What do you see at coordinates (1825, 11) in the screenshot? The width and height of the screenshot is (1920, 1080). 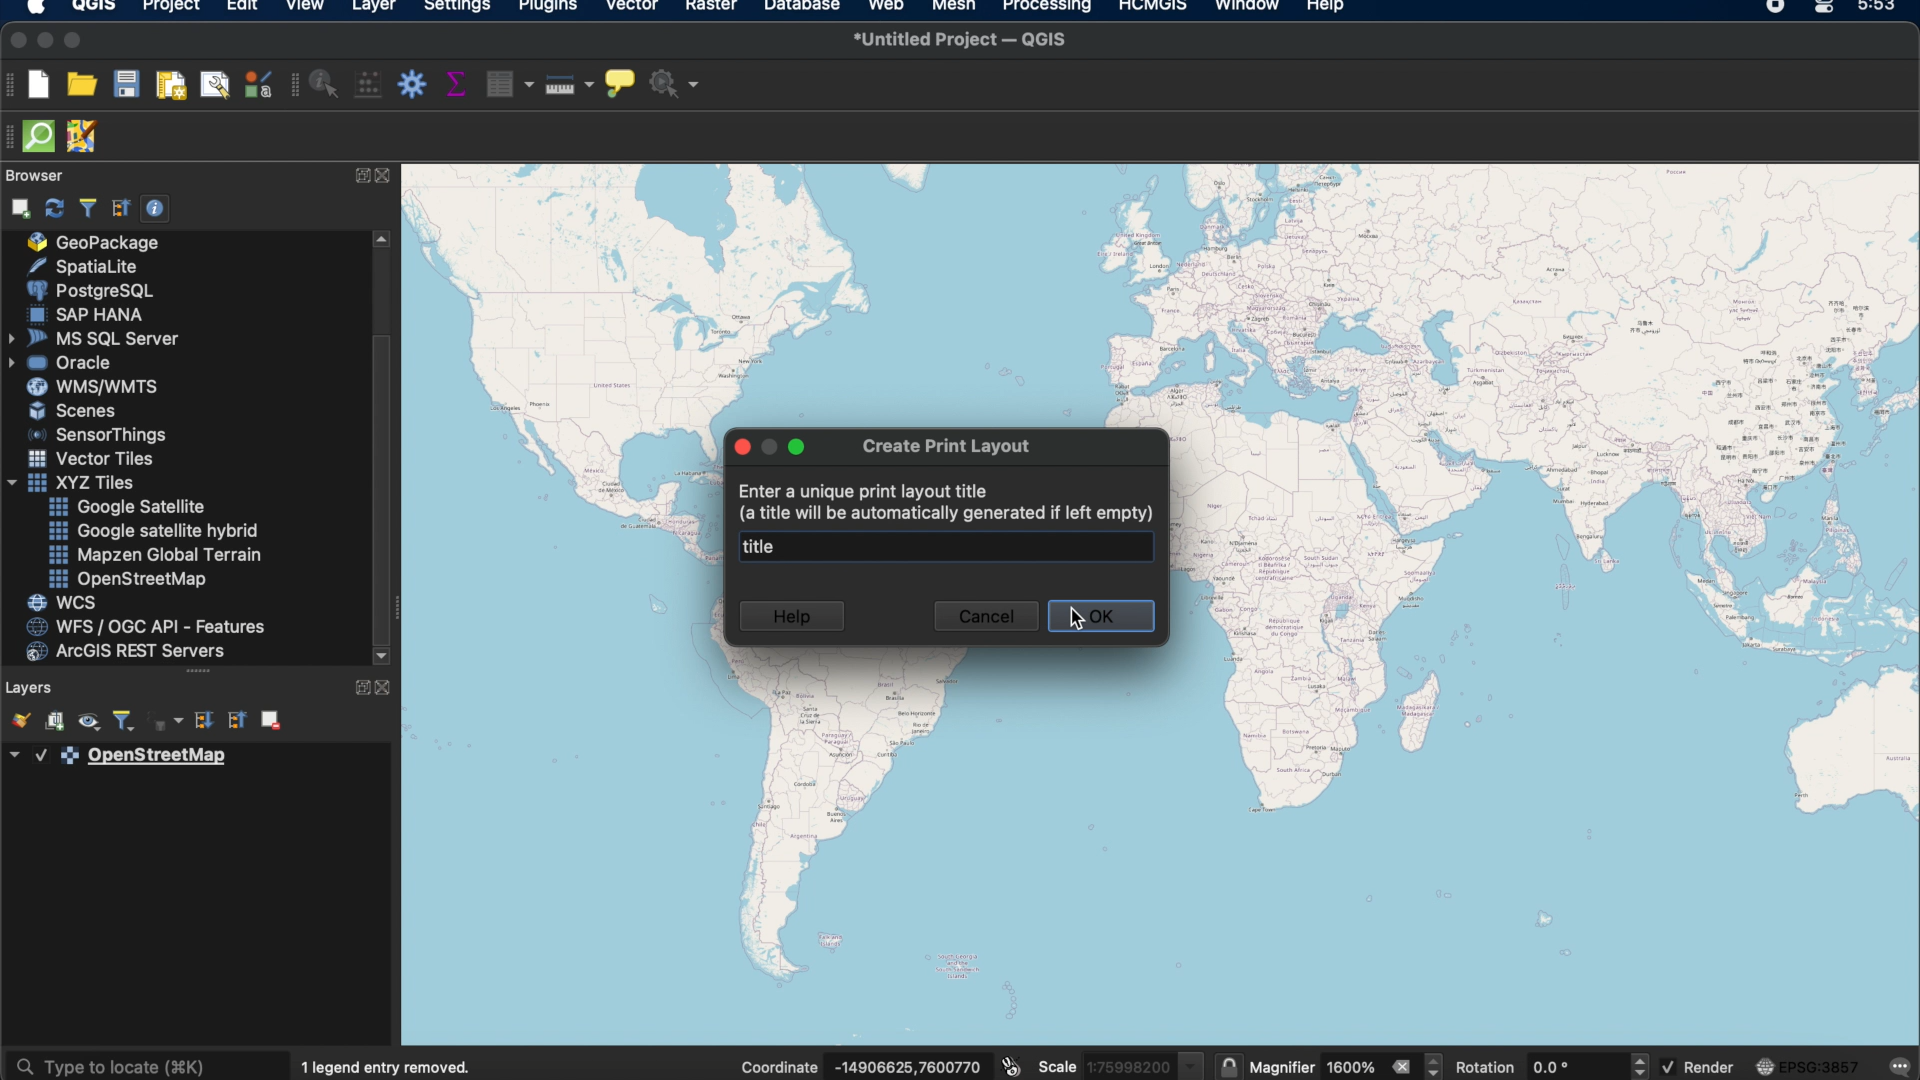 I see `control center` at bounding box center [1825, 11].